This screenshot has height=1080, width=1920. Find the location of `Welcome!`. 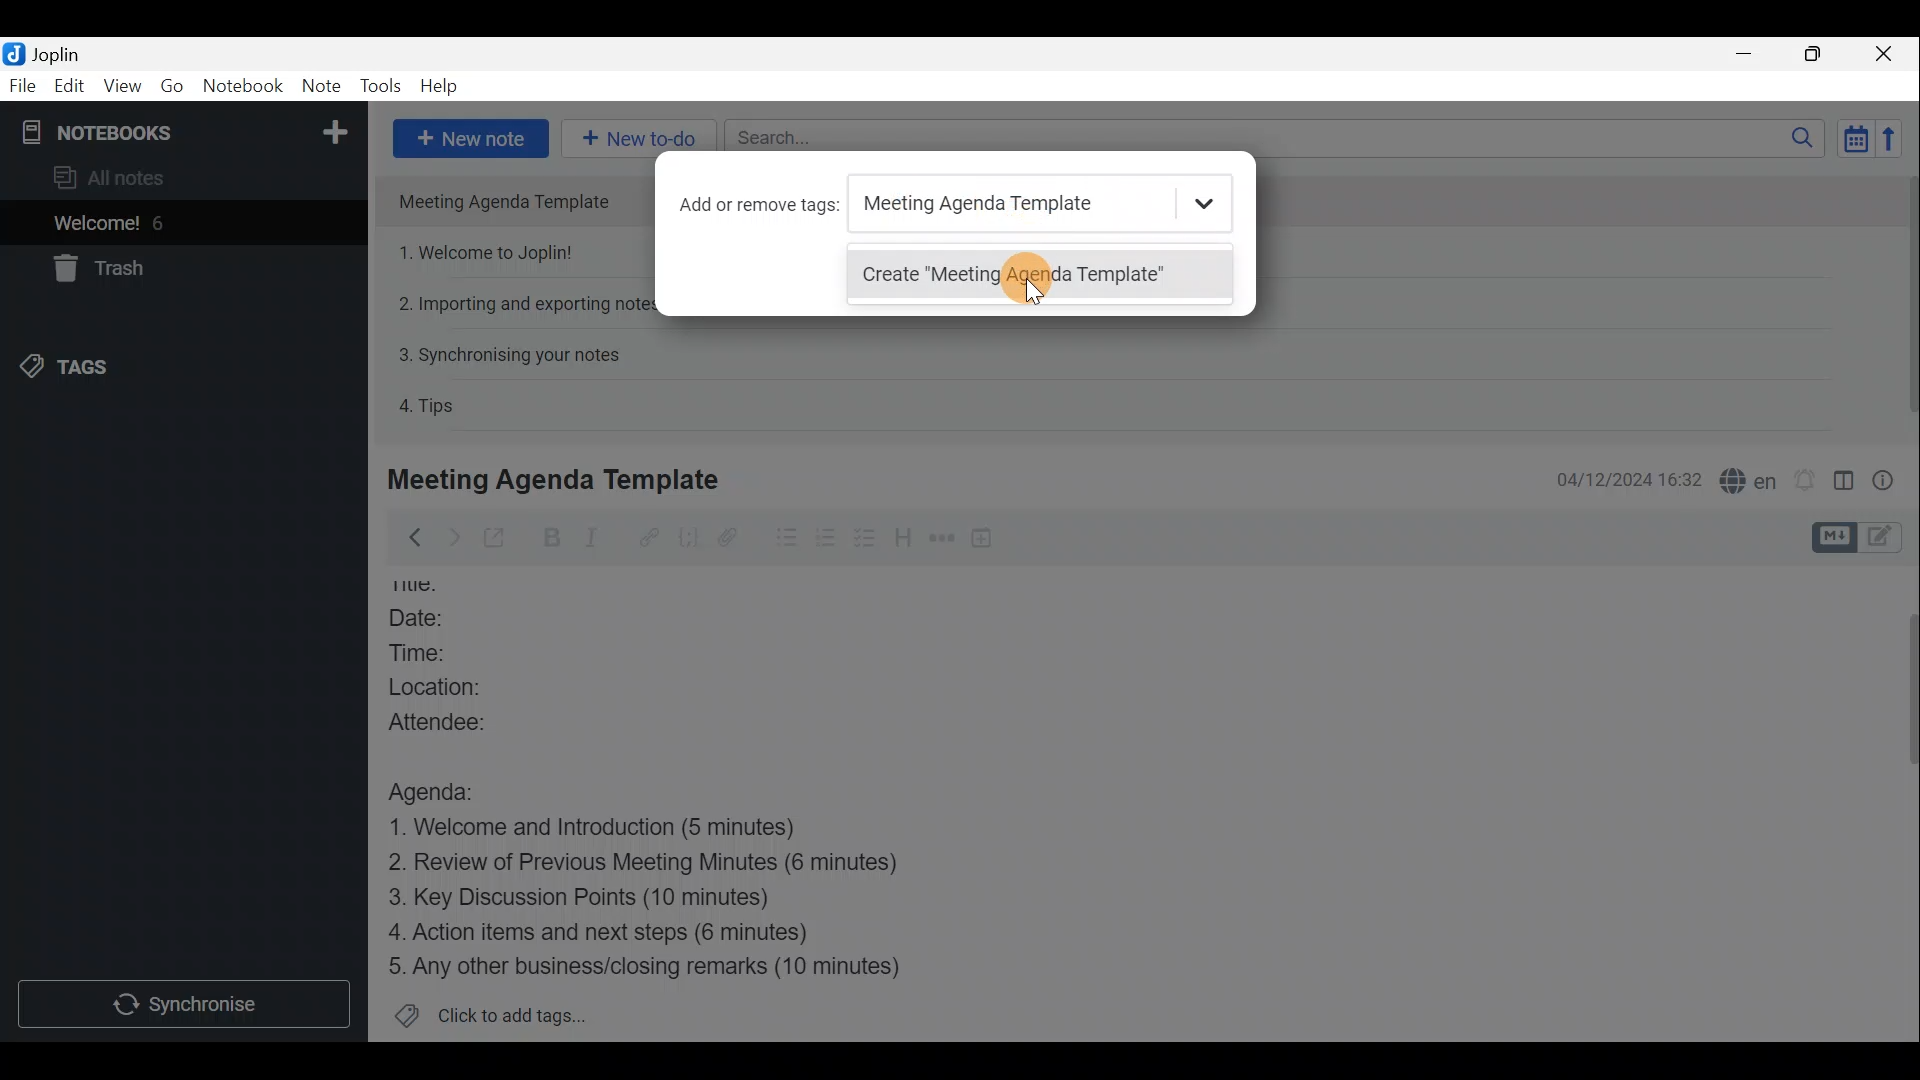

Welcome! is located at coordinates (98, 225).